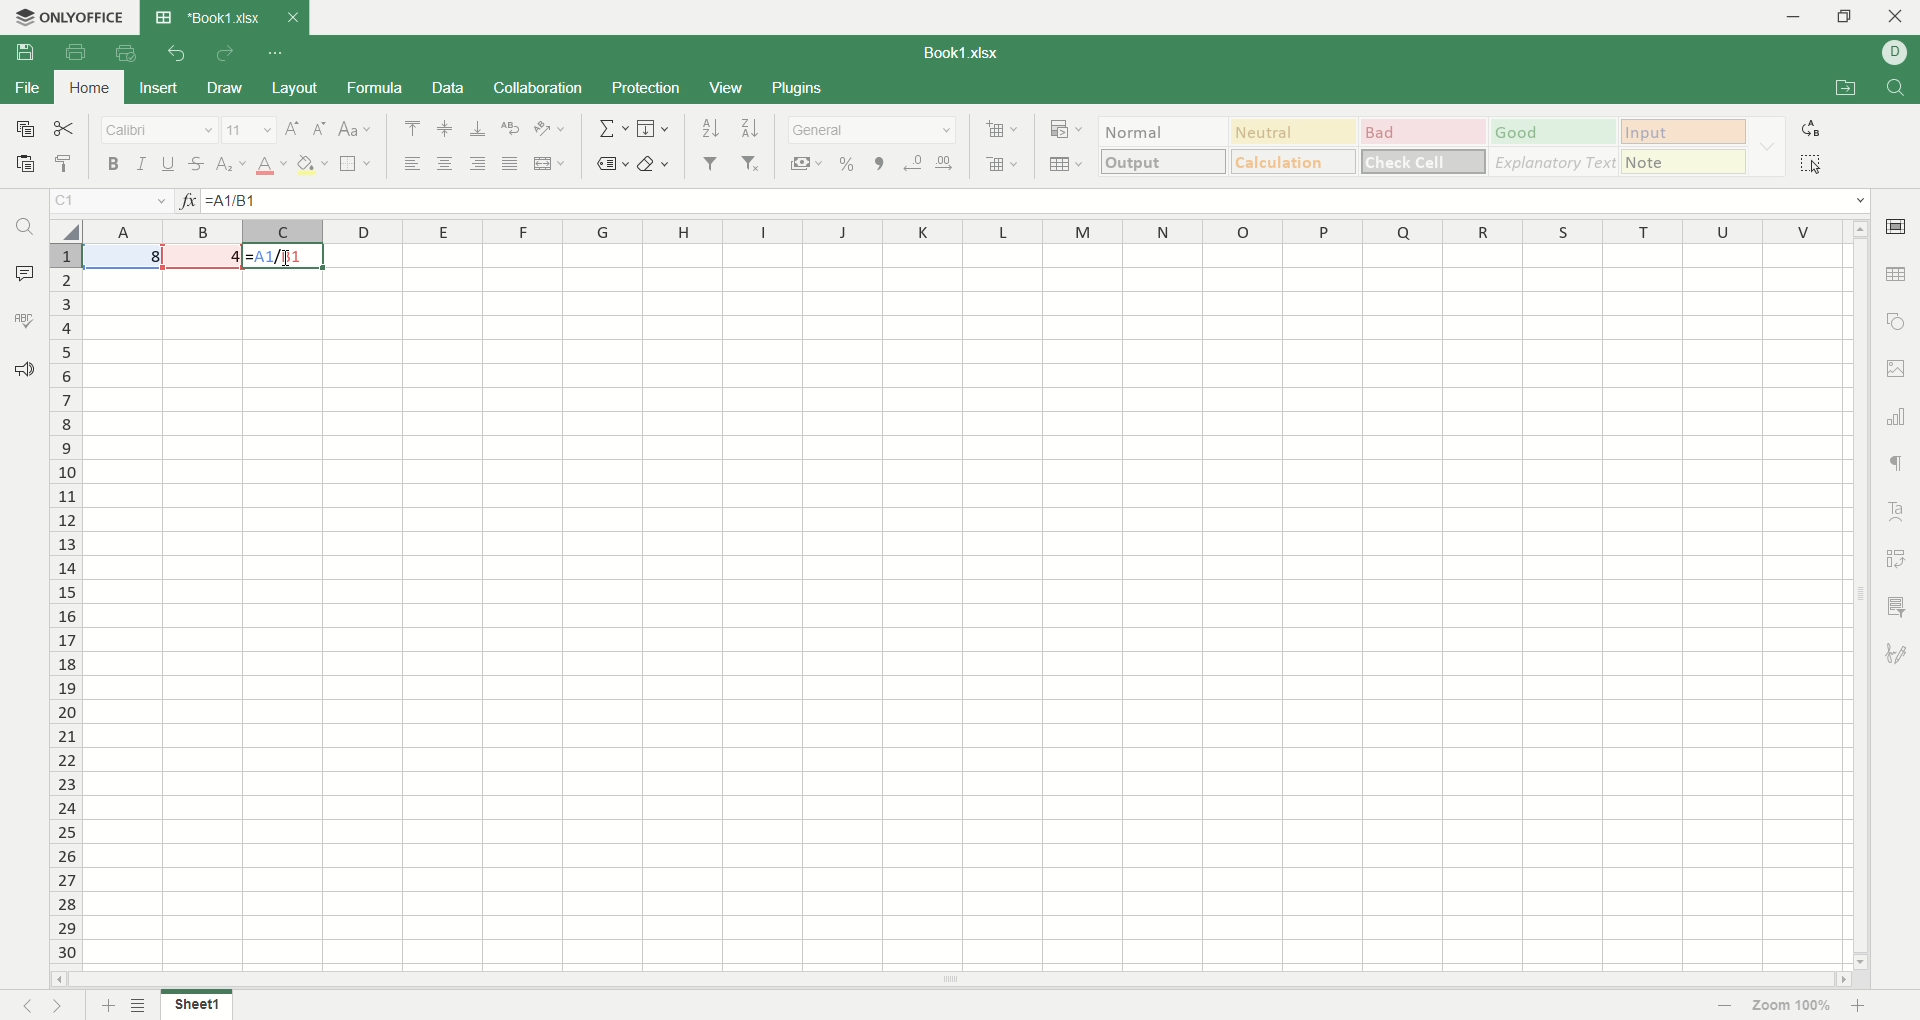  What do you see at coordinates (22, 270) in the screenshot?
I see `comment` at bounding box center [22, 270].